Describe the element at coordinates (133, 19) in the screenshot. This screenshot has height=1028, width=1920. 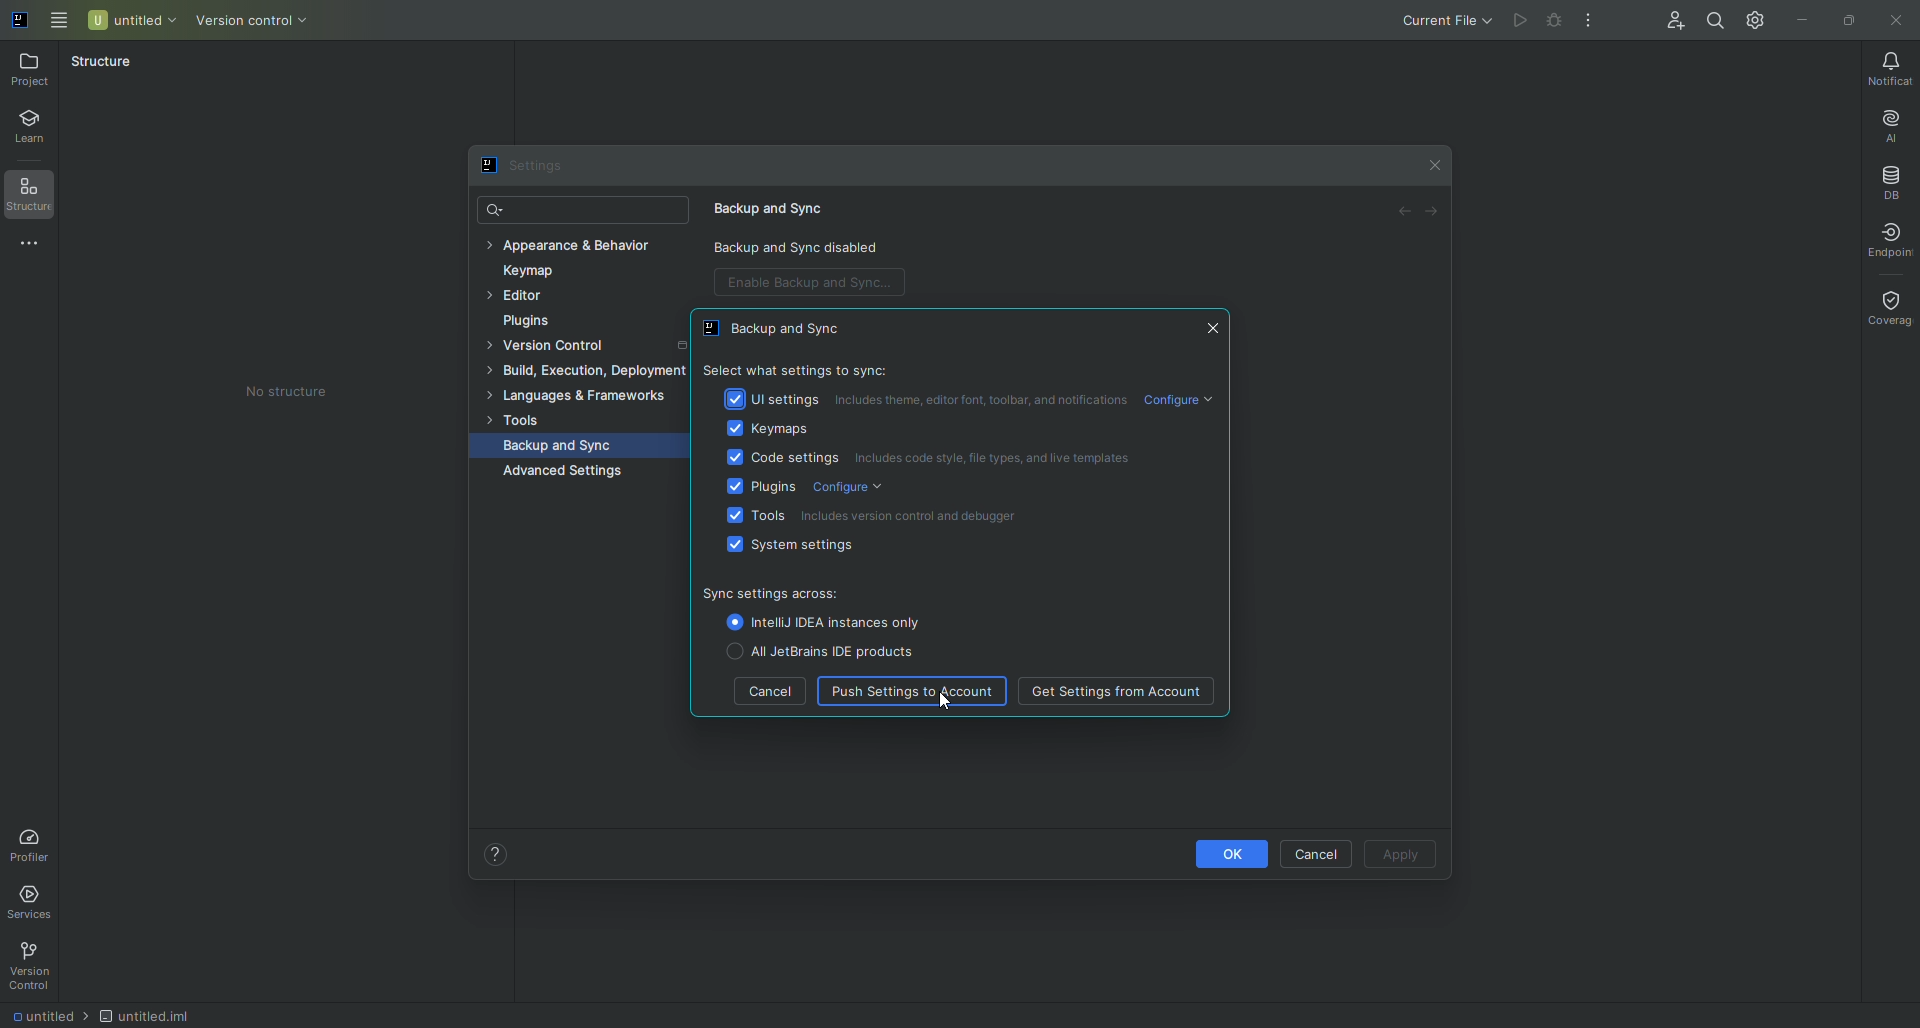
I see `Untitled` at that location.